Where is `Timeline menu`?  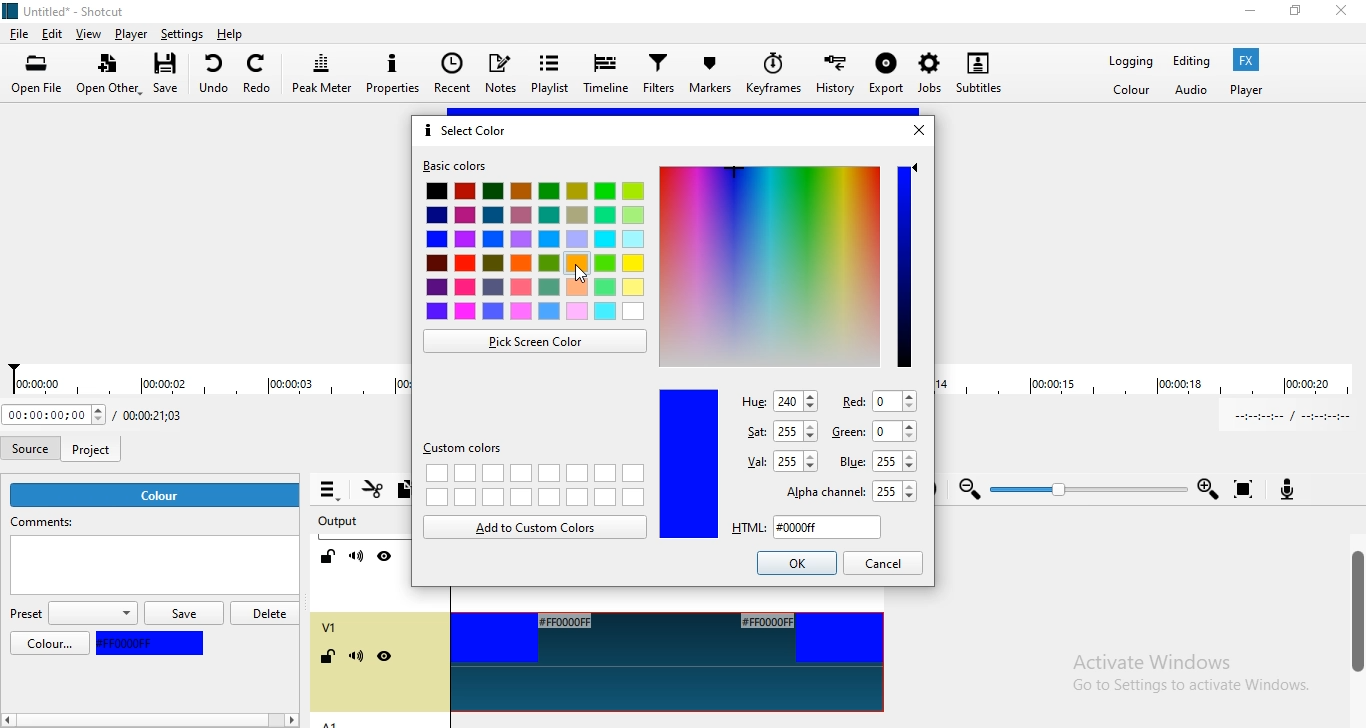 Timeline menu is located at coordinates (329, 491).